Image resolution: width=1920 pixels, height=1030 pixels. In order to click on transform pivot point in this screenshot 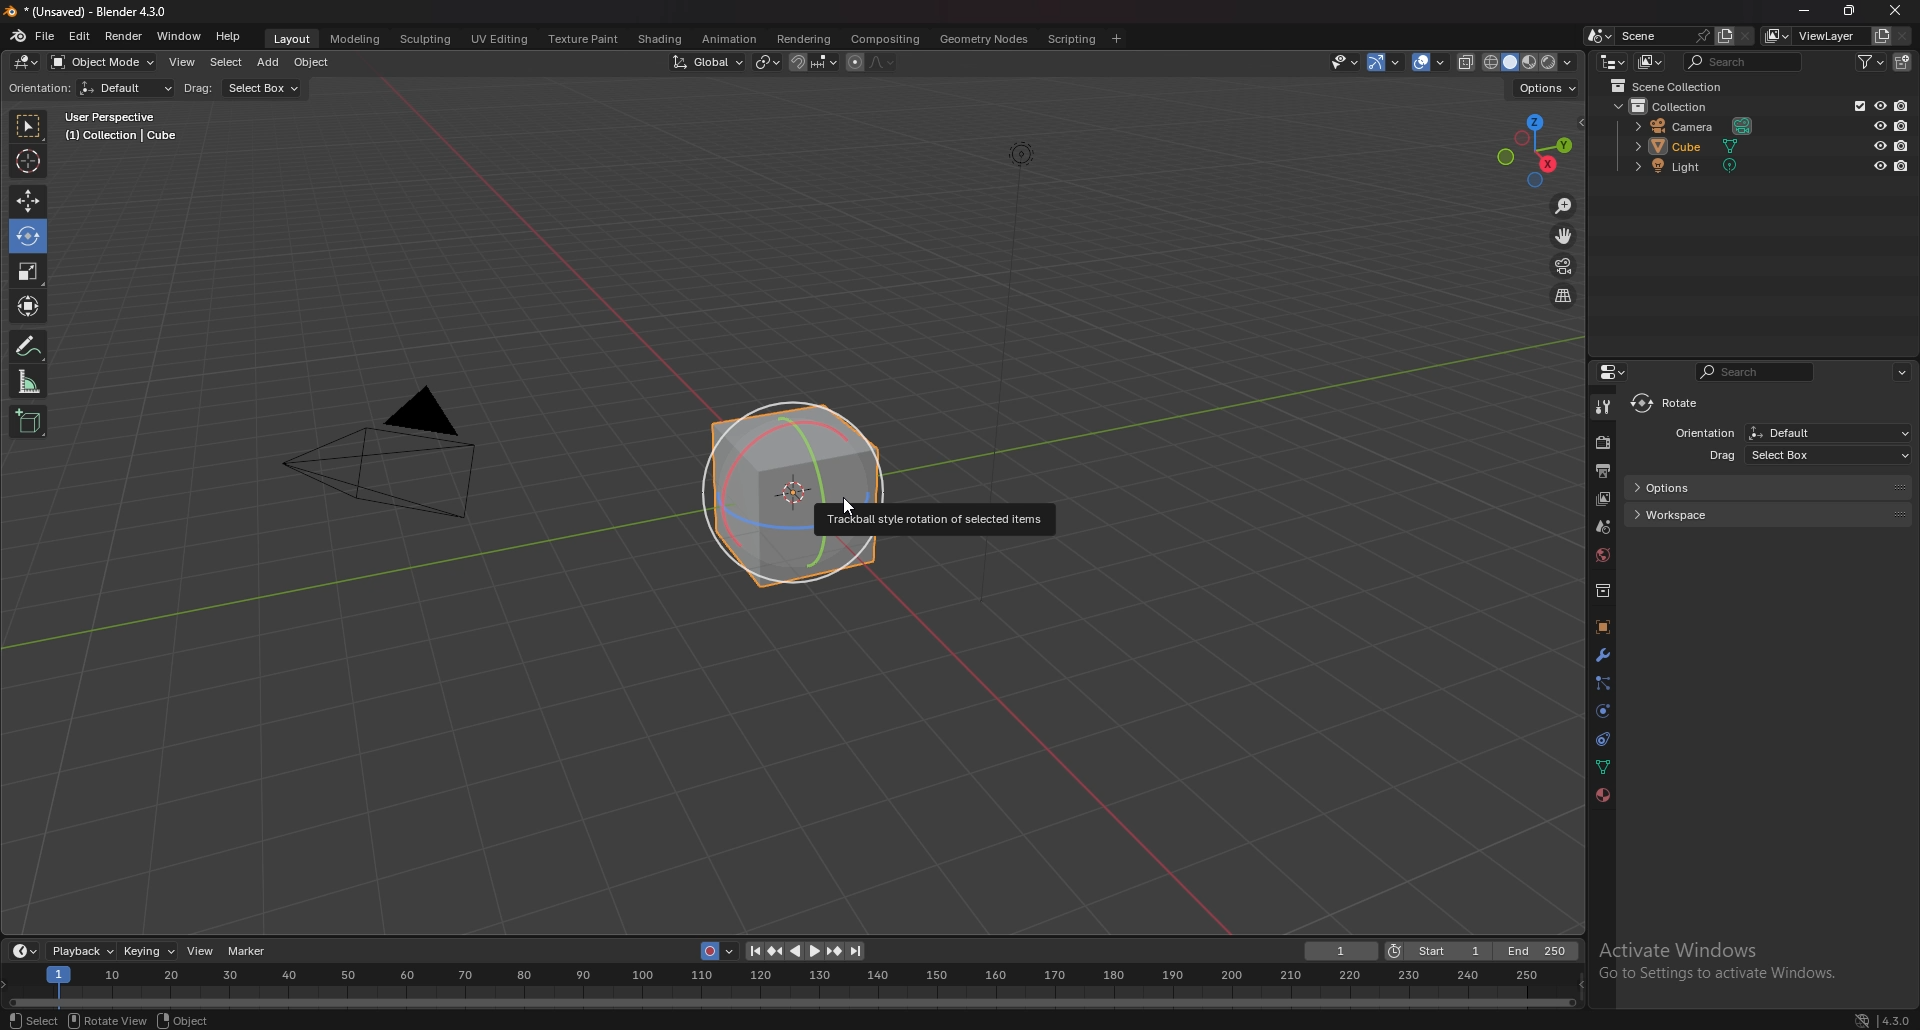, I will do `click(769, 61)`.